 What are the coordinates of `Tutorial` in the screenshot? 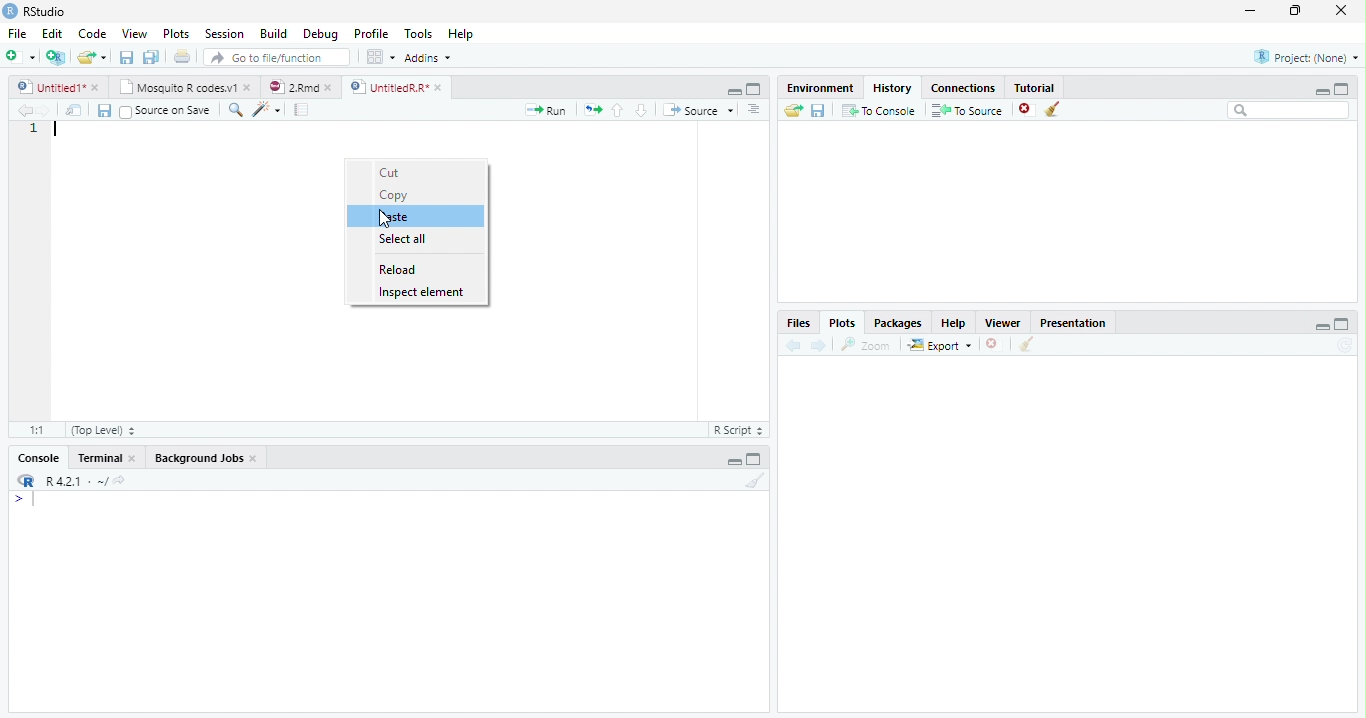 It's located at (1034, 88).